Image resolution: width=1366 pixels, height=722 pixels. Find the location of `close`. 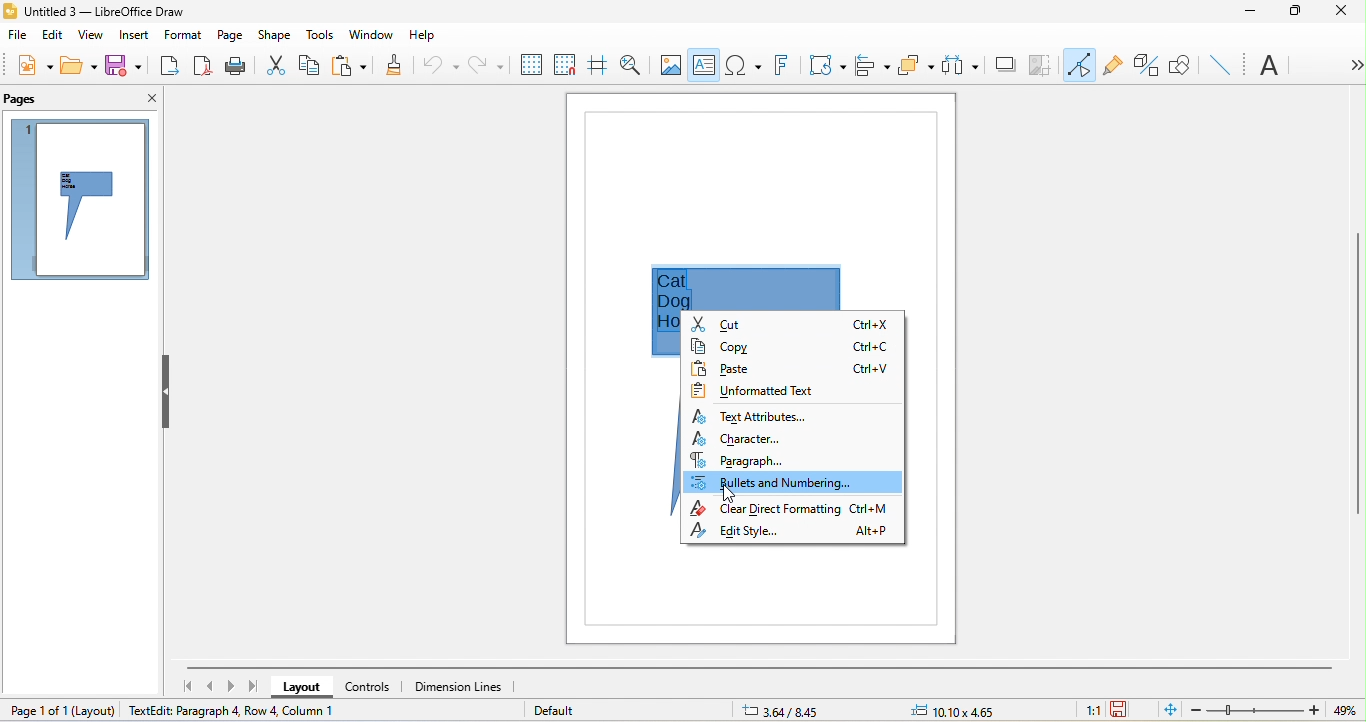

close is located at coordinates (1343, 15).